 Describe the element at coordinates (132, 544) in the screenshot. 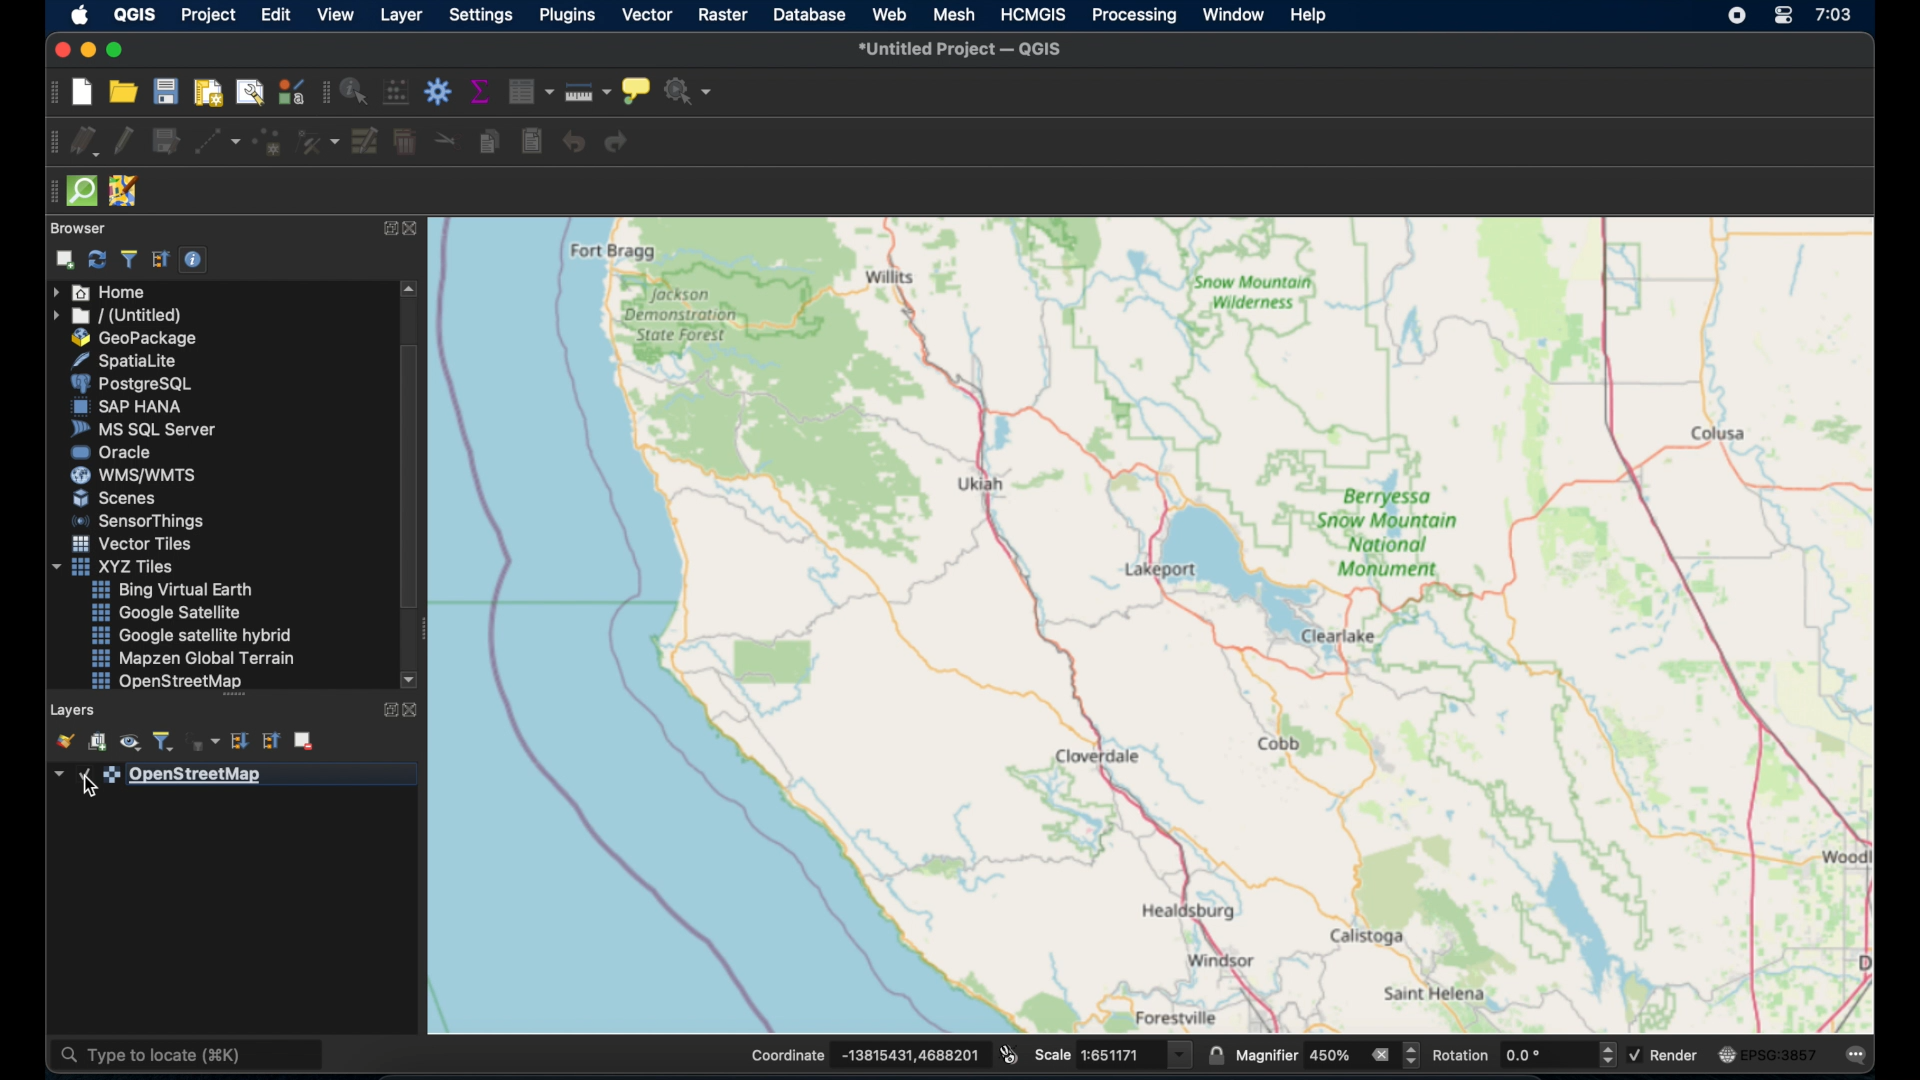

I see `vector tiles` at that location.